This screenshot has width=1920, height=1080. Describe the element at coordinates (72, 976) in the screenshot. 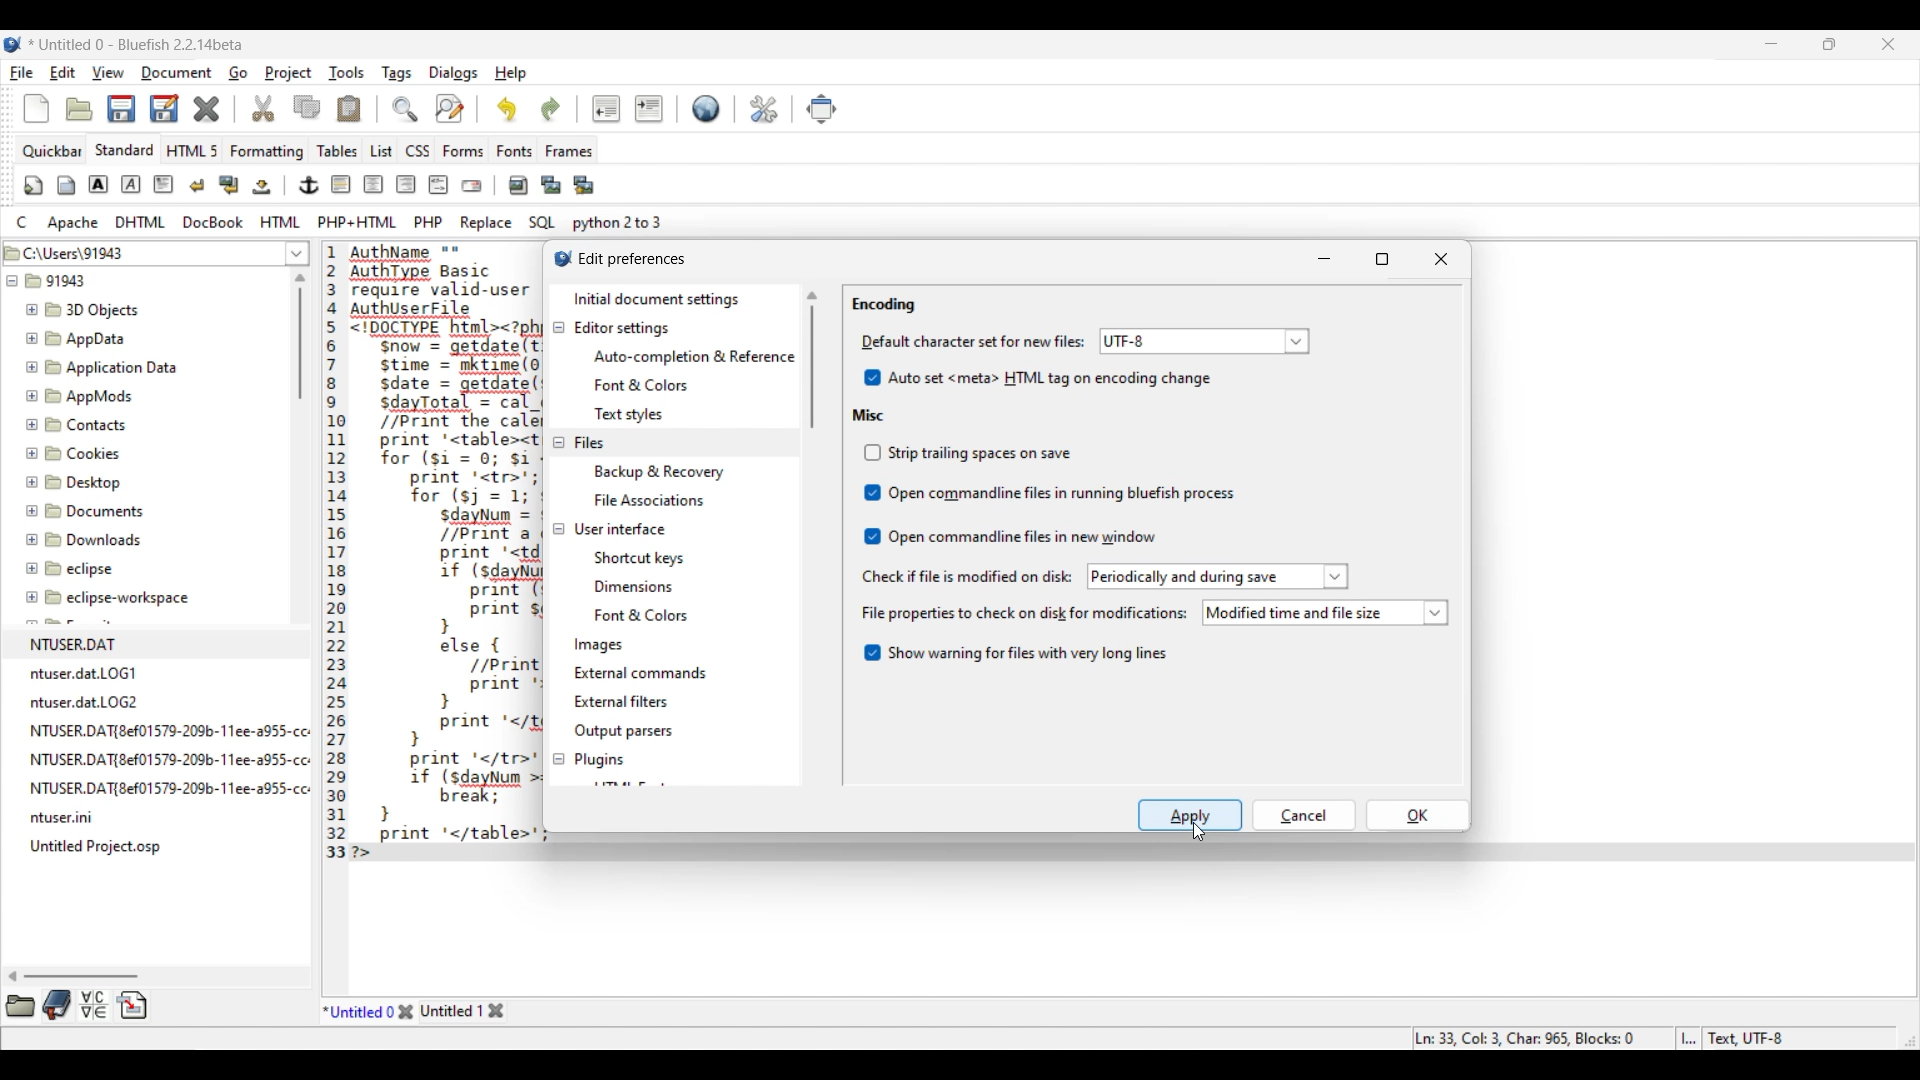

I see `Horizontal slide bar` at that location.